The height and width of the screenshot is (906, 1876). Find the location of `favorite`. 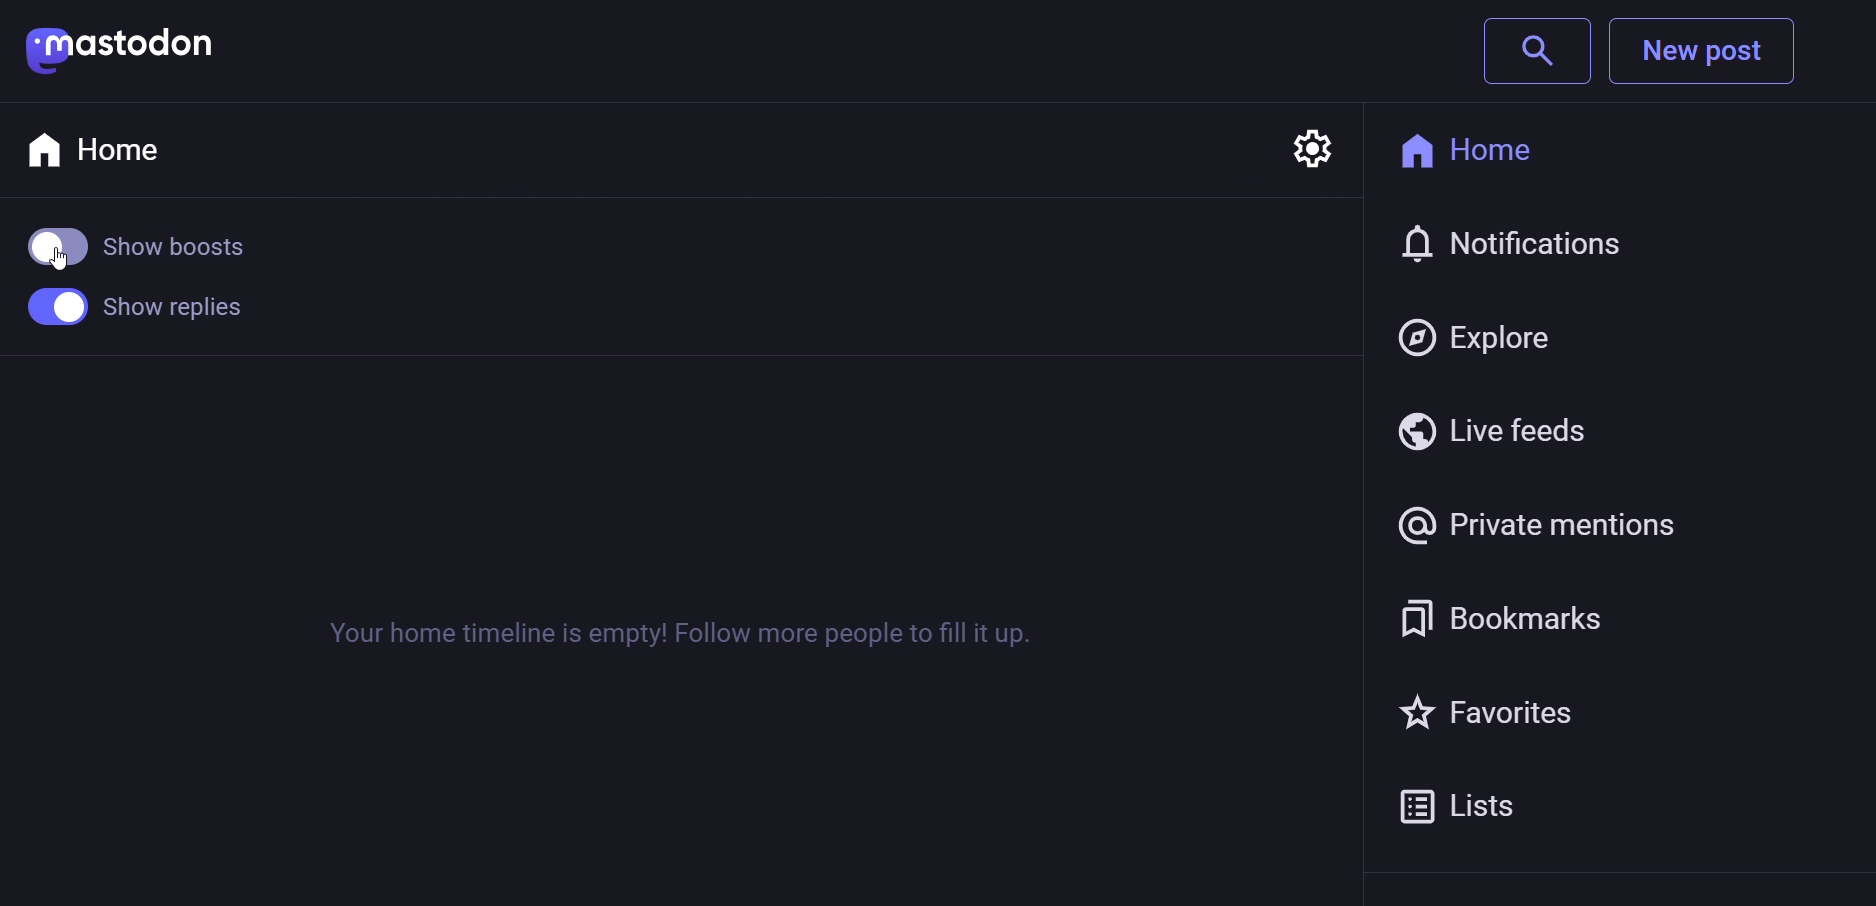

favorite is located at coordinates (1498, 709).